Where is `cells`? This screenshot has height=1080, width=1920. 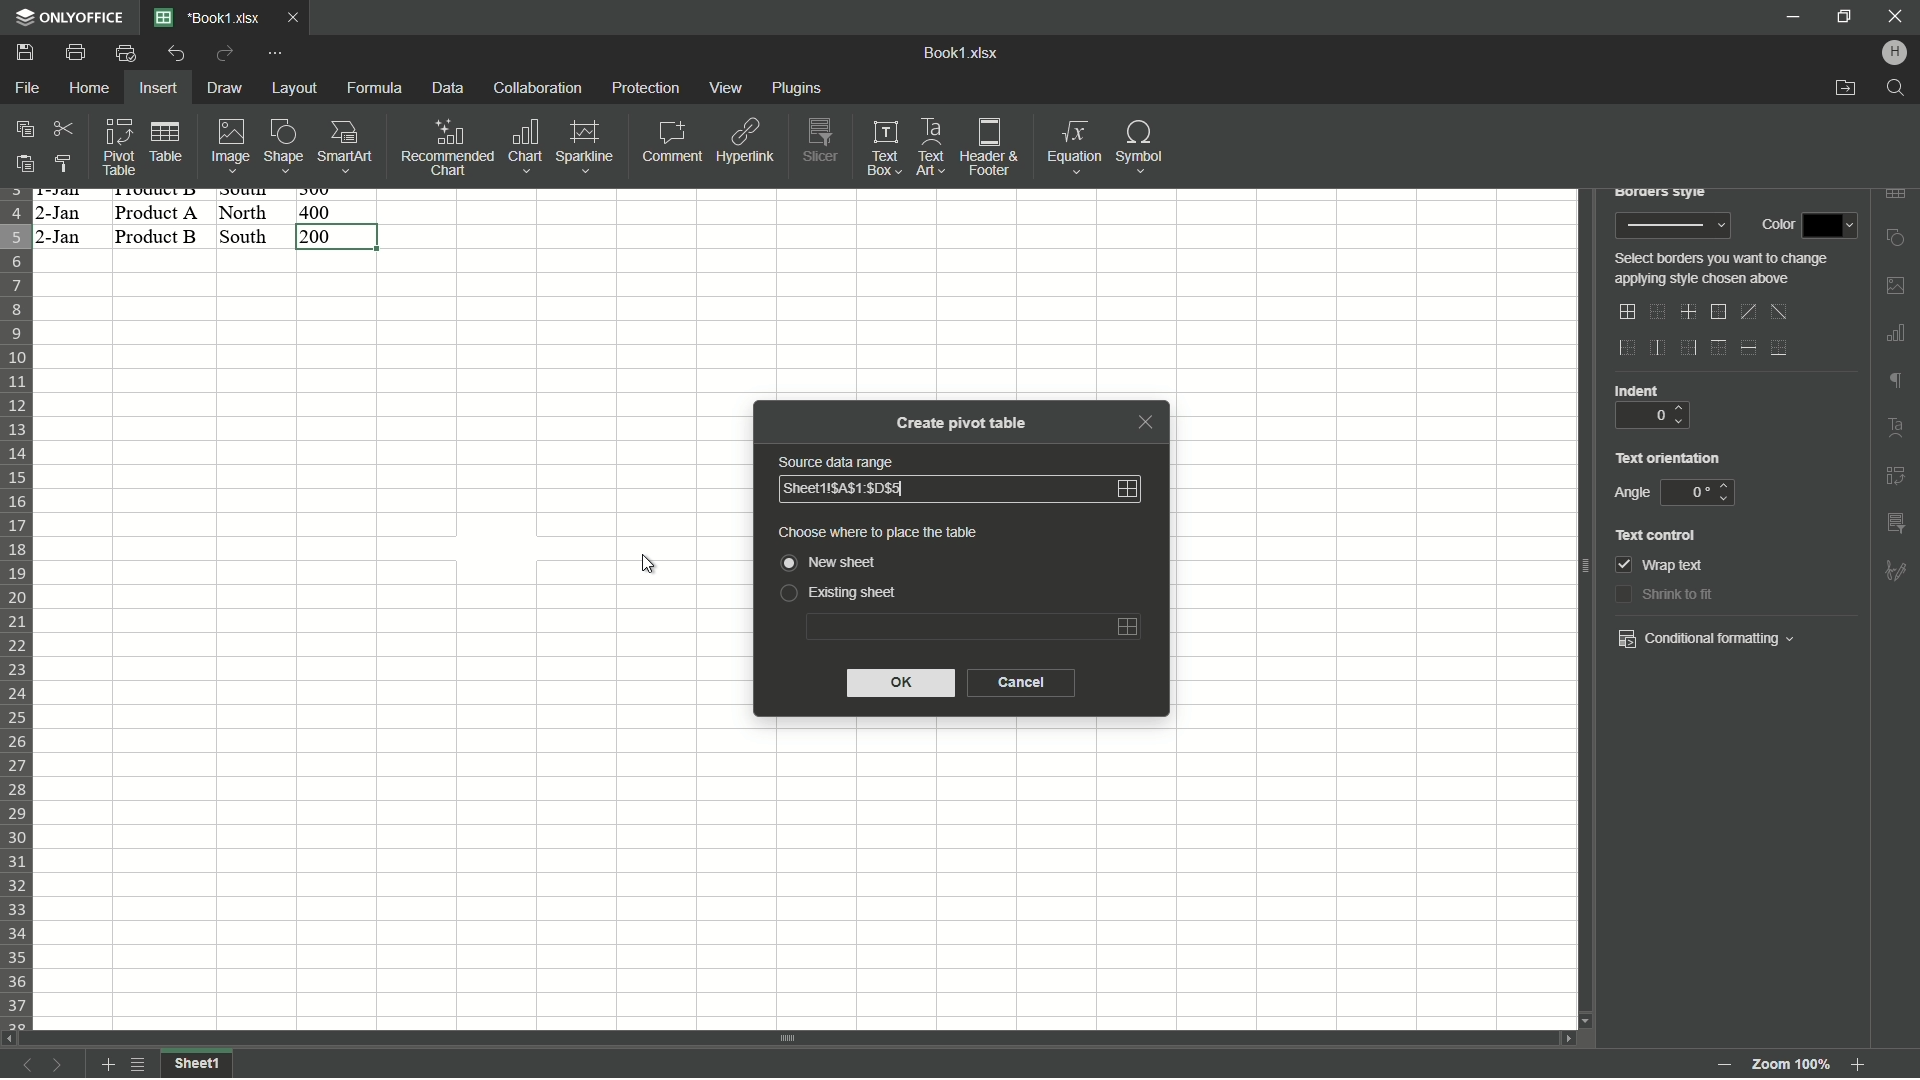 cells is located at coordinates (1099, 876).